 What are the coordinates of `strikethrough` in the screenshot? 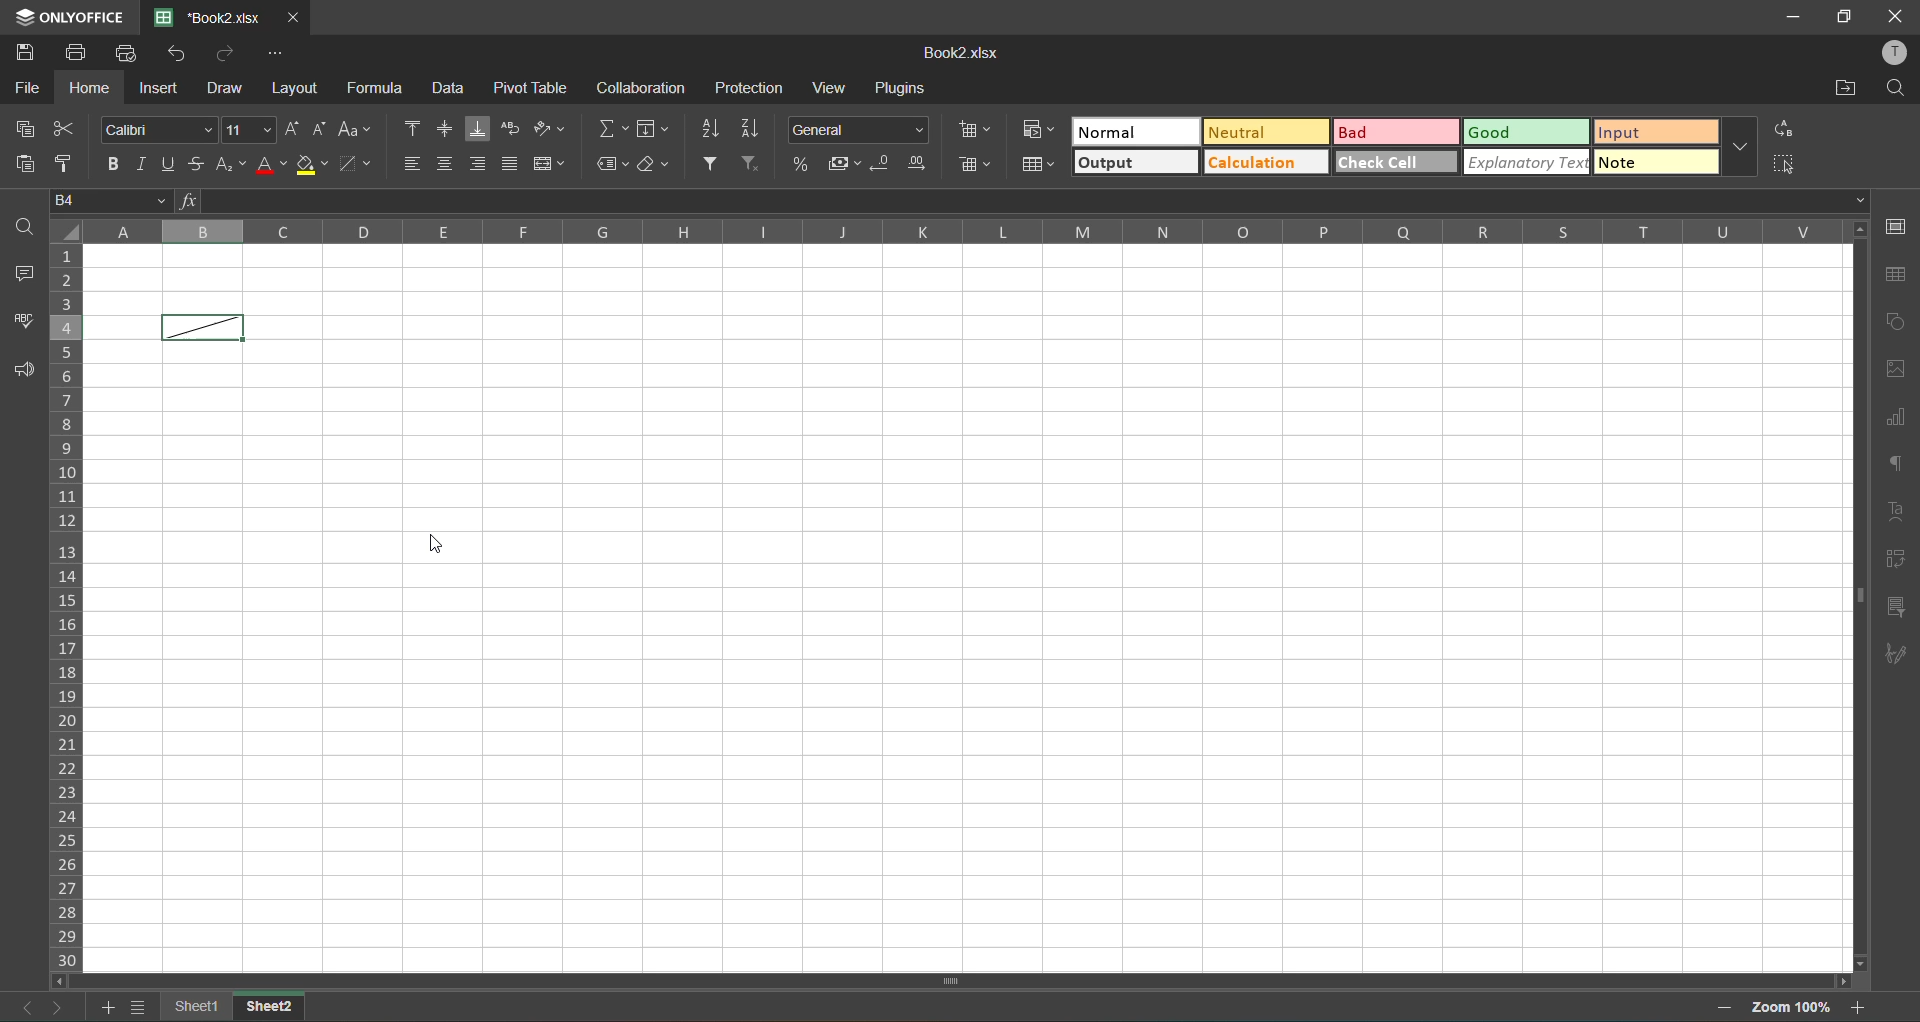 It's located at (198, 164).